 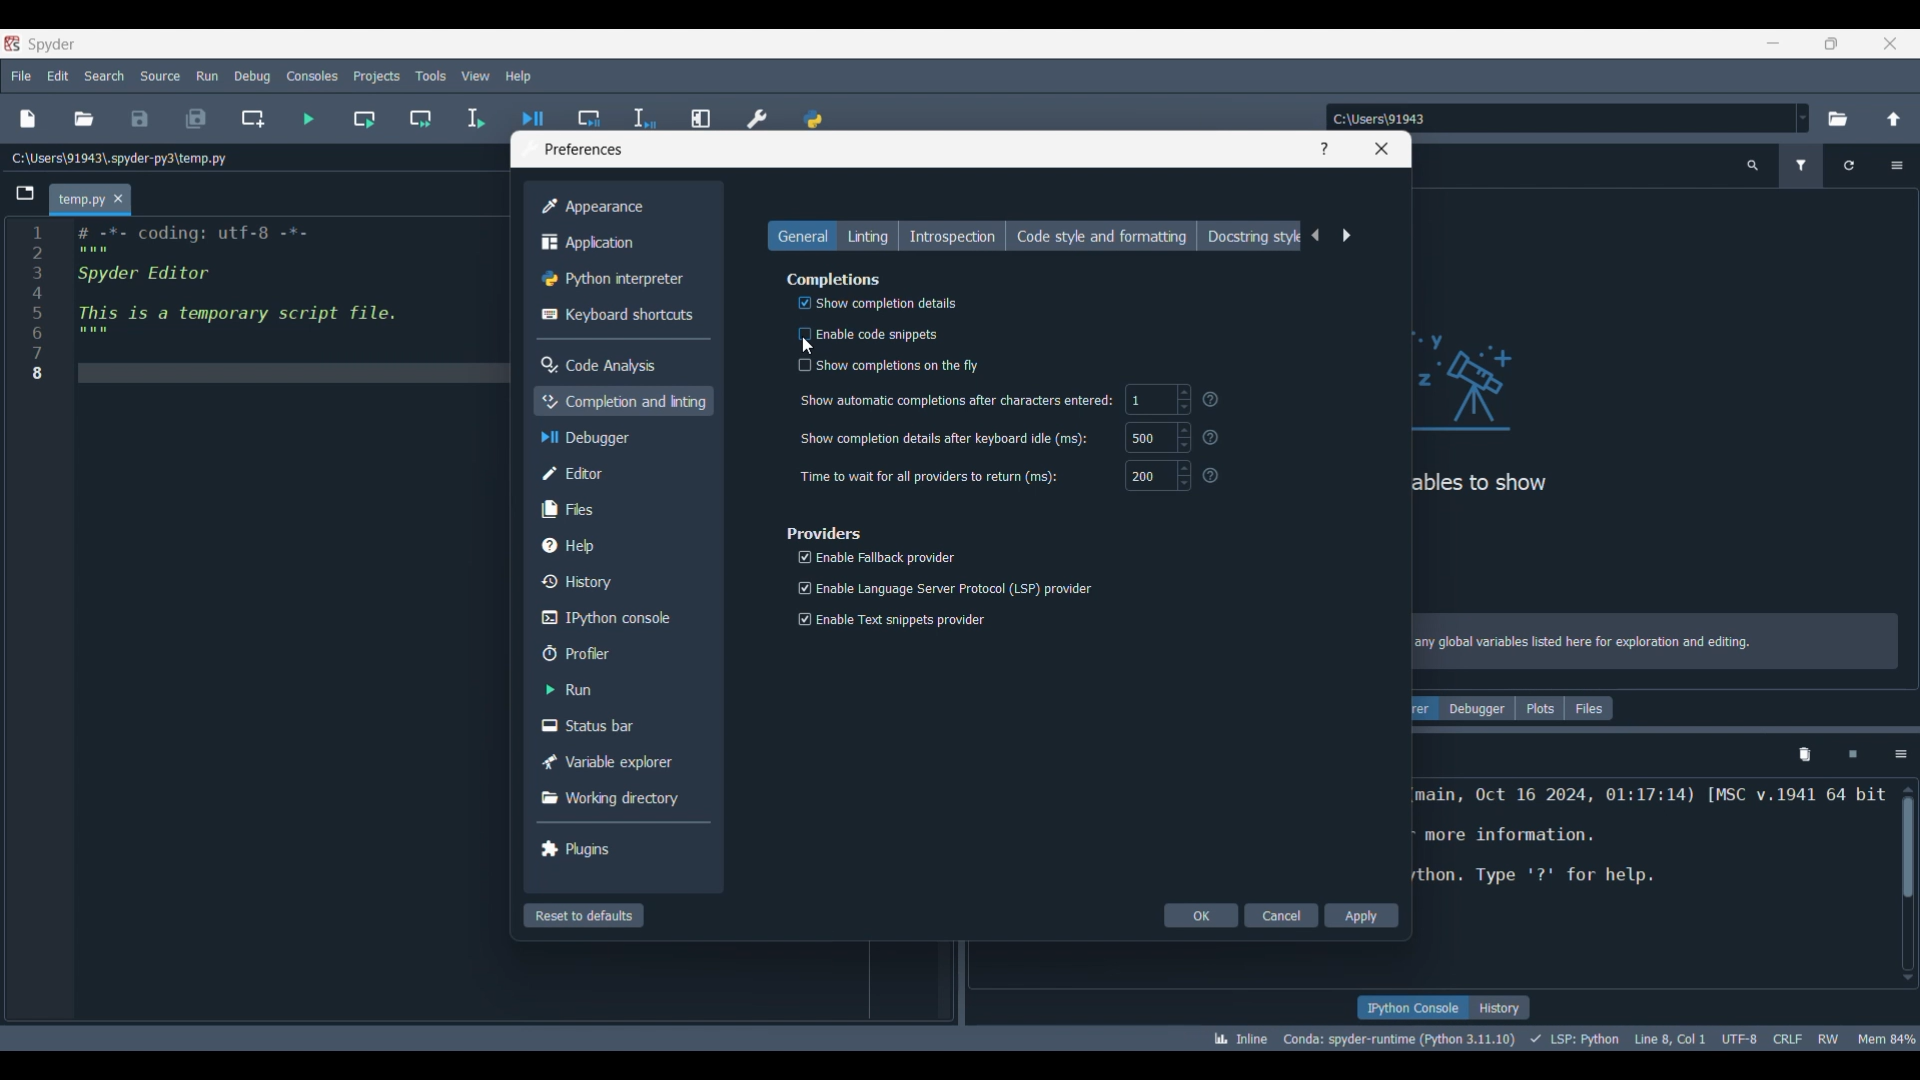 I want to click on Completion and linting, current selection highlighted, so click(x=623, y=401).